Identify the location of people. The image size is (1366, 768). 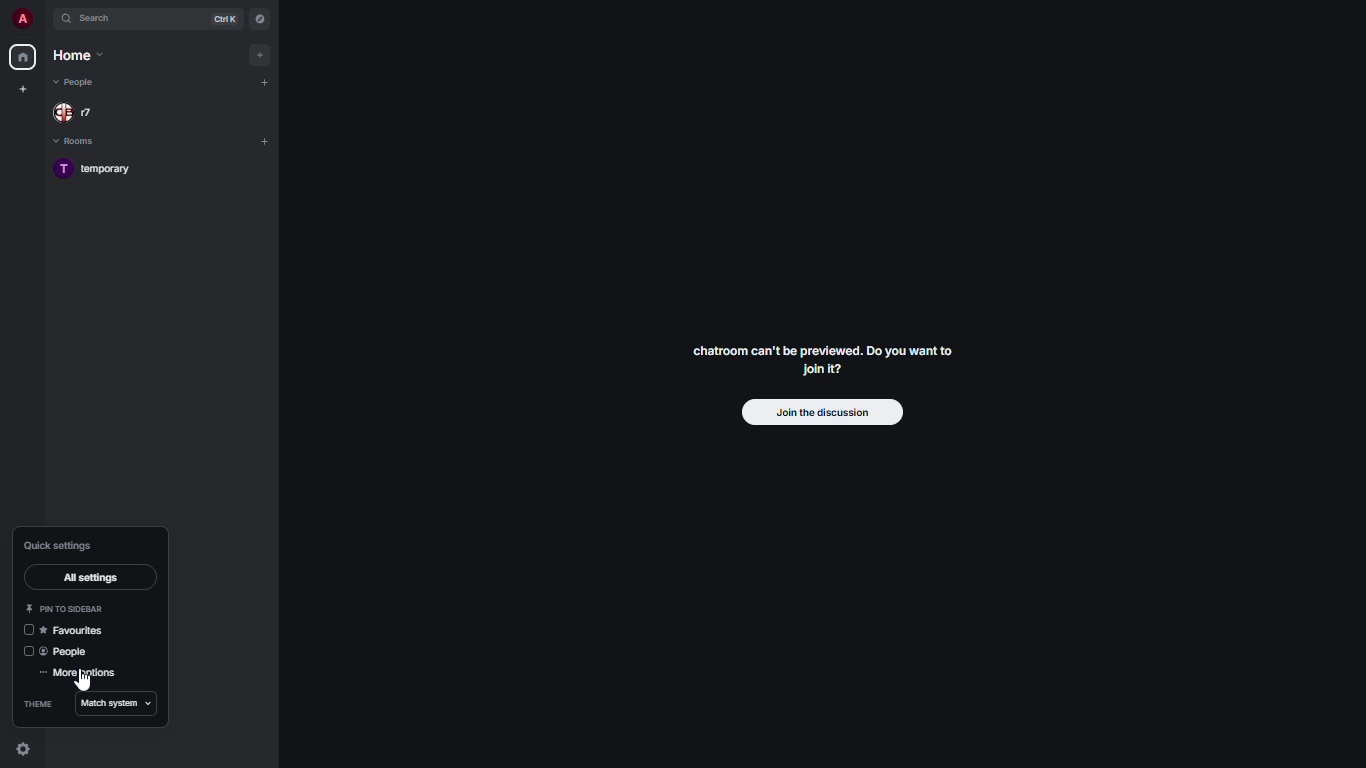
(80, 112).